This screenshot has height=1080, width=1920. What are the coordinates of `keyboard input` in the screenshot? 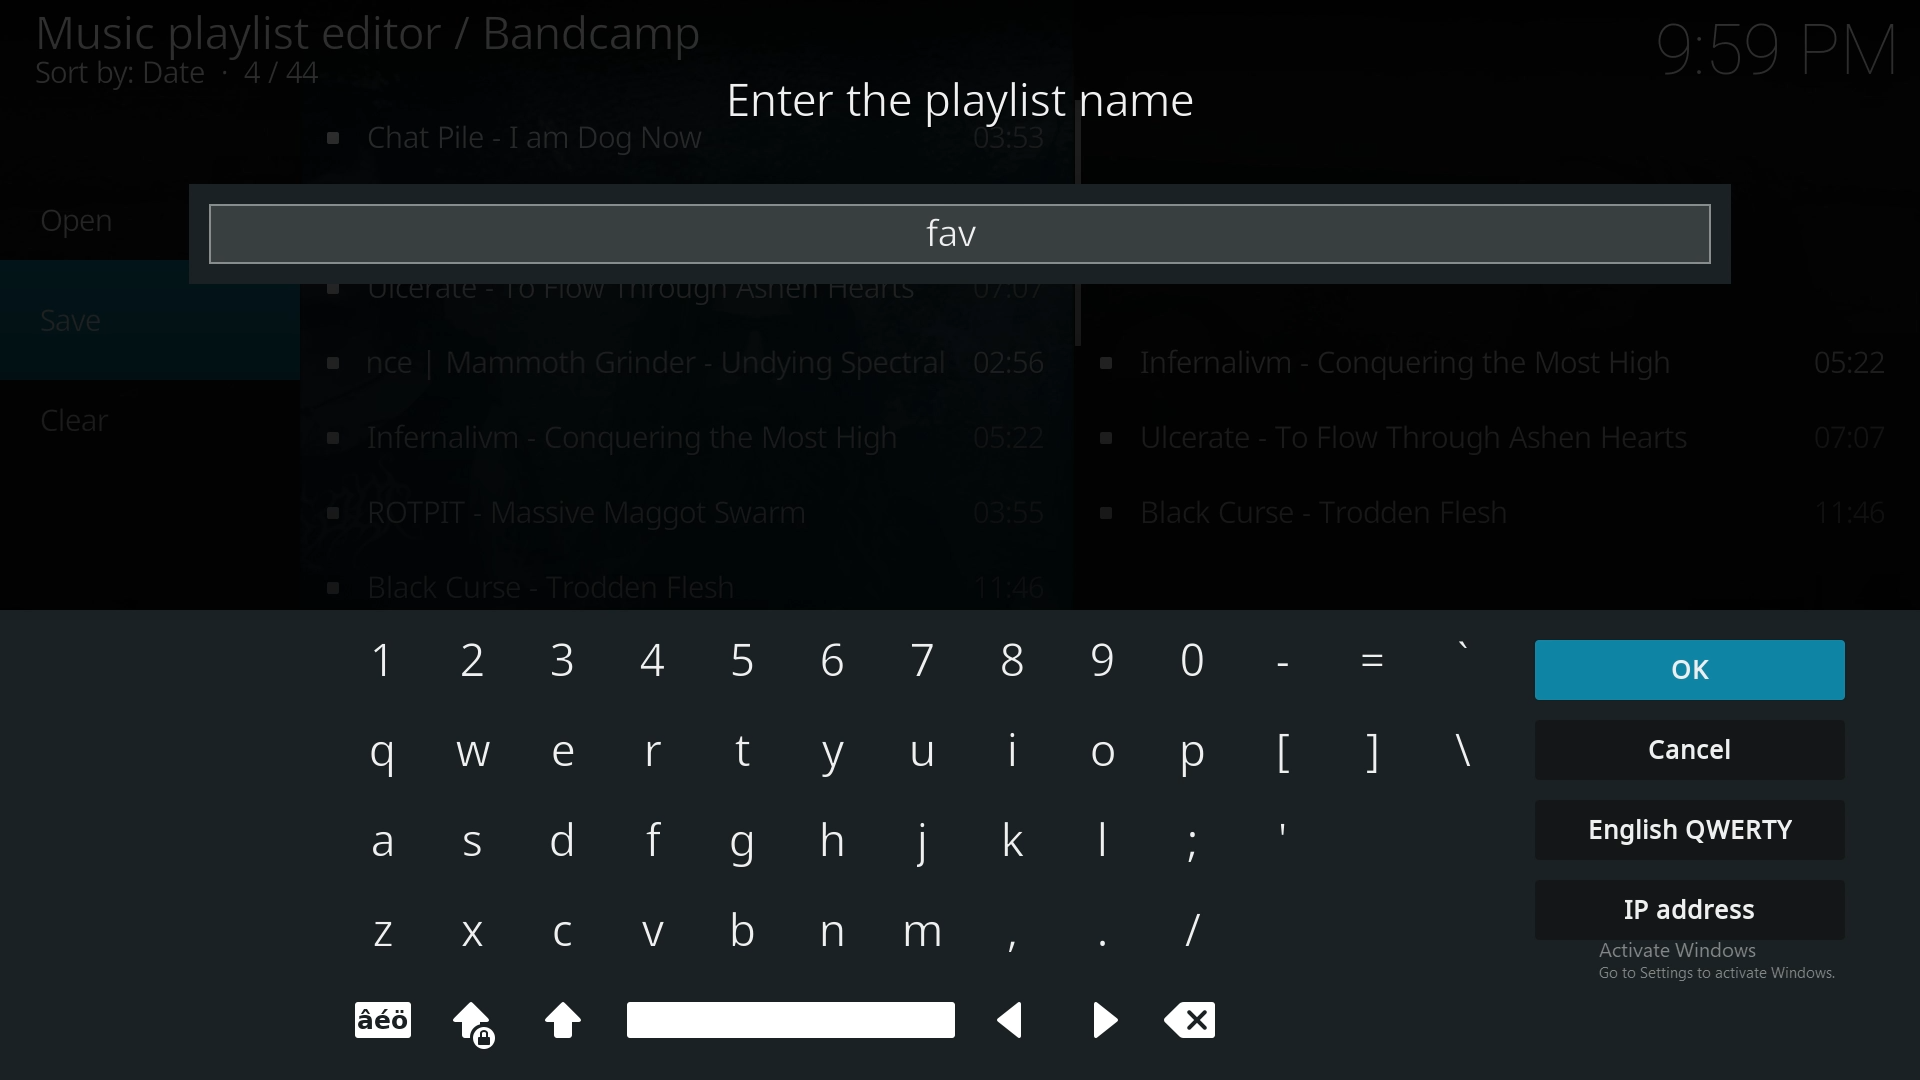 It's located at (1092, 933).